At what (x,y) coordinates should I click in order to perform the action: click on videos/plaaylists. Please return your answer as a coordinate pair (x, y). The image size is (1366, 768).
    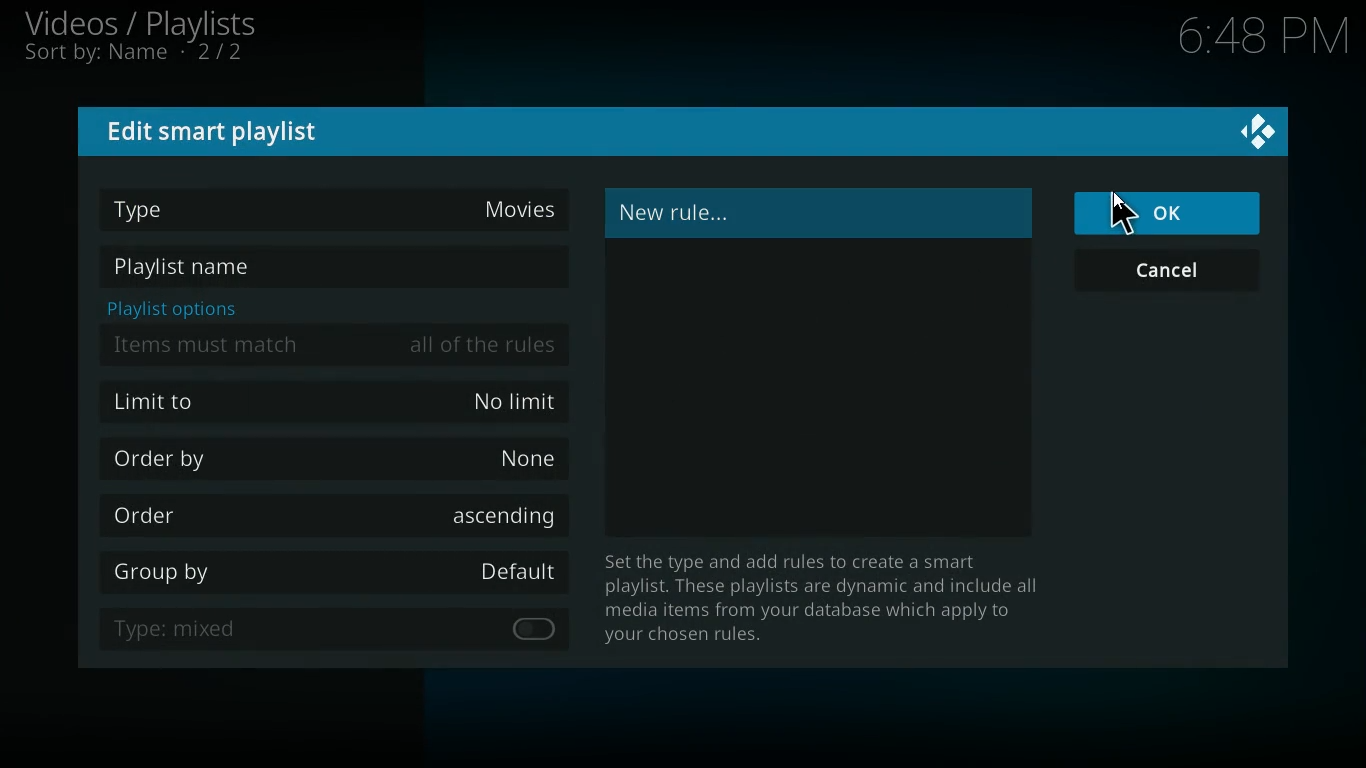
    Looking at the image, I should click on (143, 24).